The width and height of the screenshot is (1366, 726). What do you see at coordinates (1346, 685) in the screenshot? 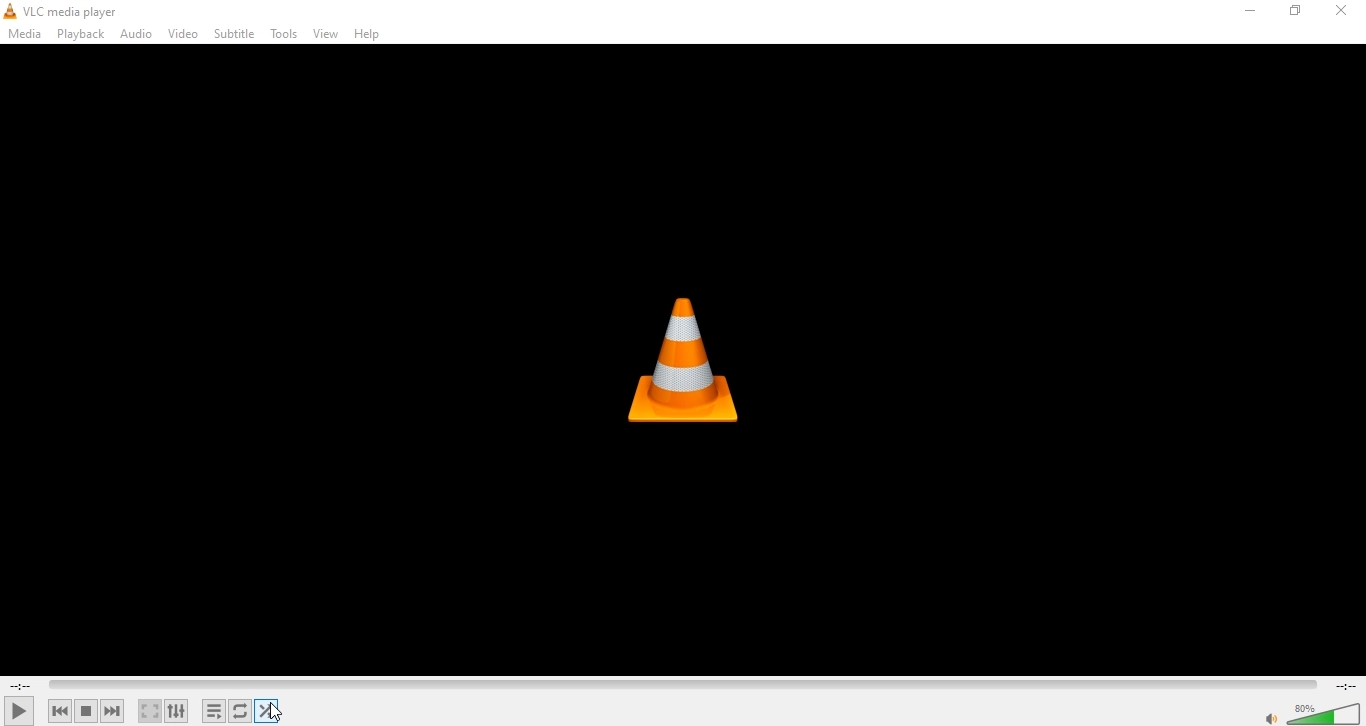
I see `total remaining time` at bounding box center [1346, 685].